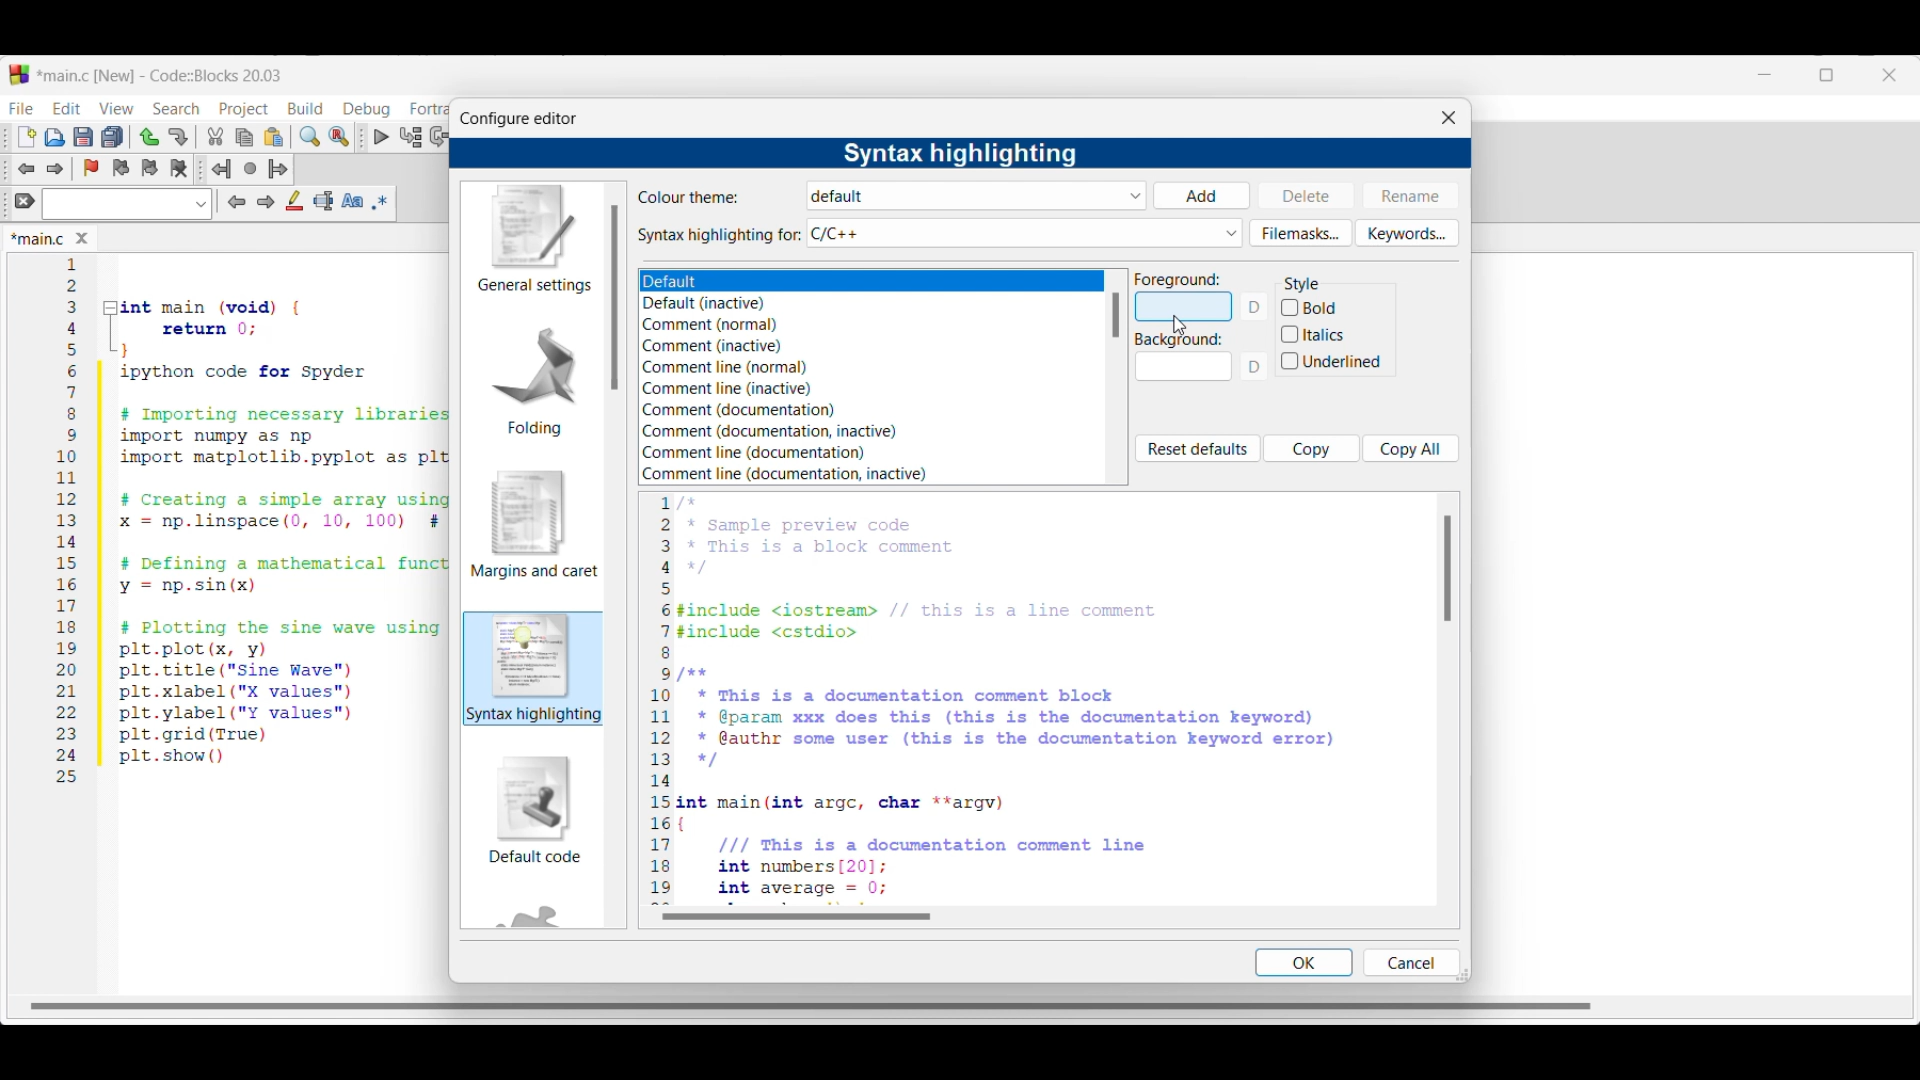  I want to click on Debug menu, so click(366, 109).